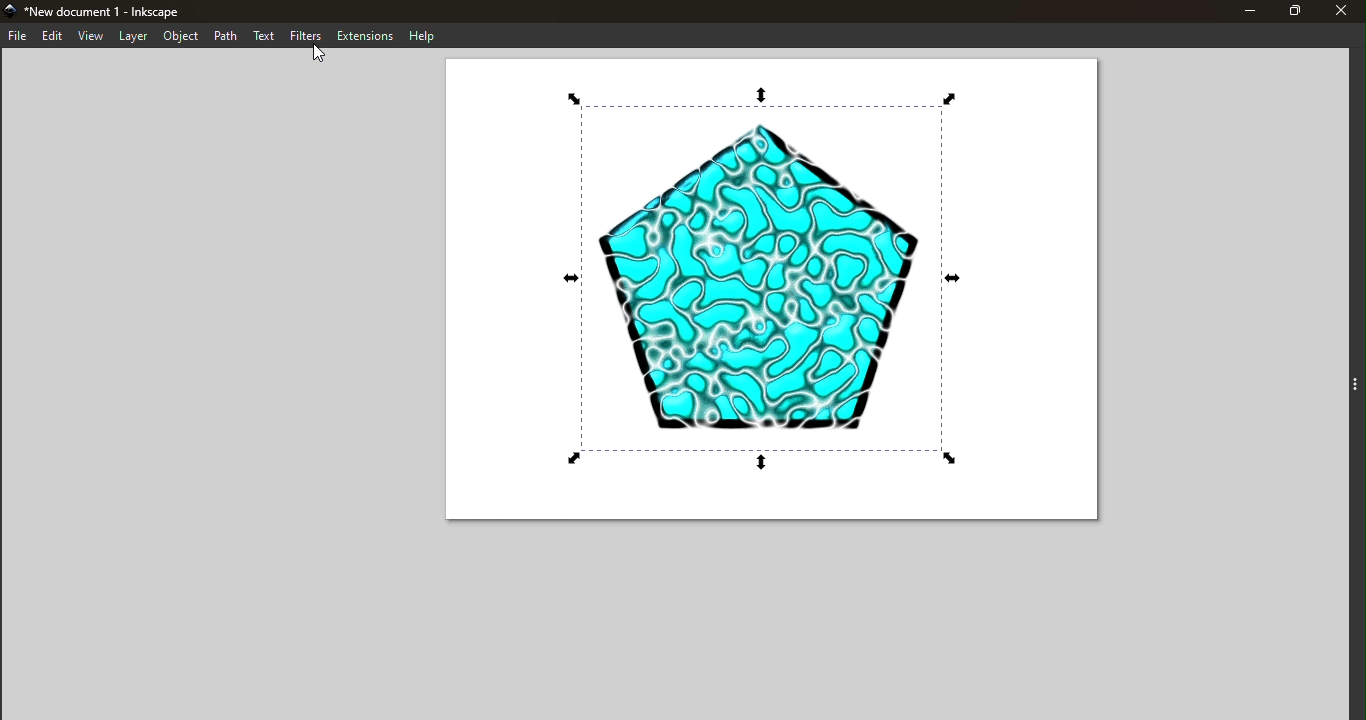 This screenshot has width=1366, height=720. I want to click on File, so click(16, 35).